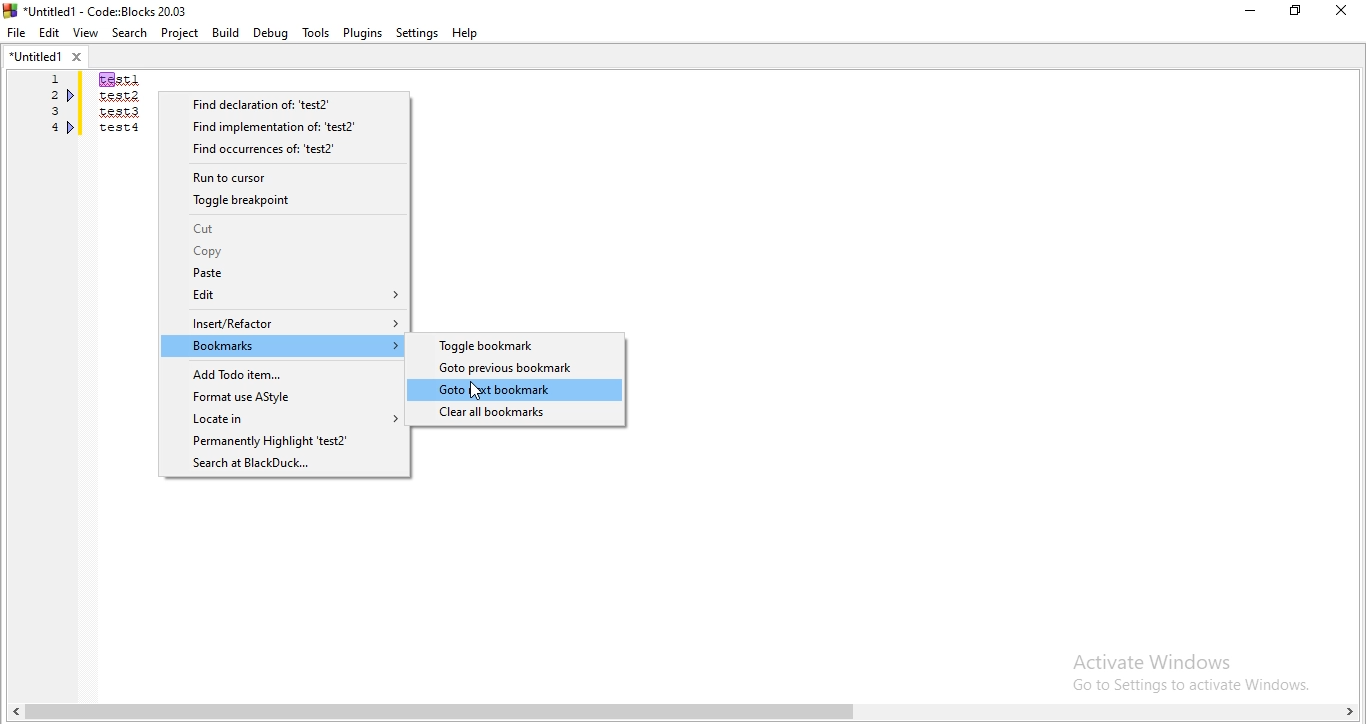 Image resolution: width=1366 pixels, height=724 pixels. Describe the element at coordinates (85, 30) in the screenshot. I see `View ` at that location.